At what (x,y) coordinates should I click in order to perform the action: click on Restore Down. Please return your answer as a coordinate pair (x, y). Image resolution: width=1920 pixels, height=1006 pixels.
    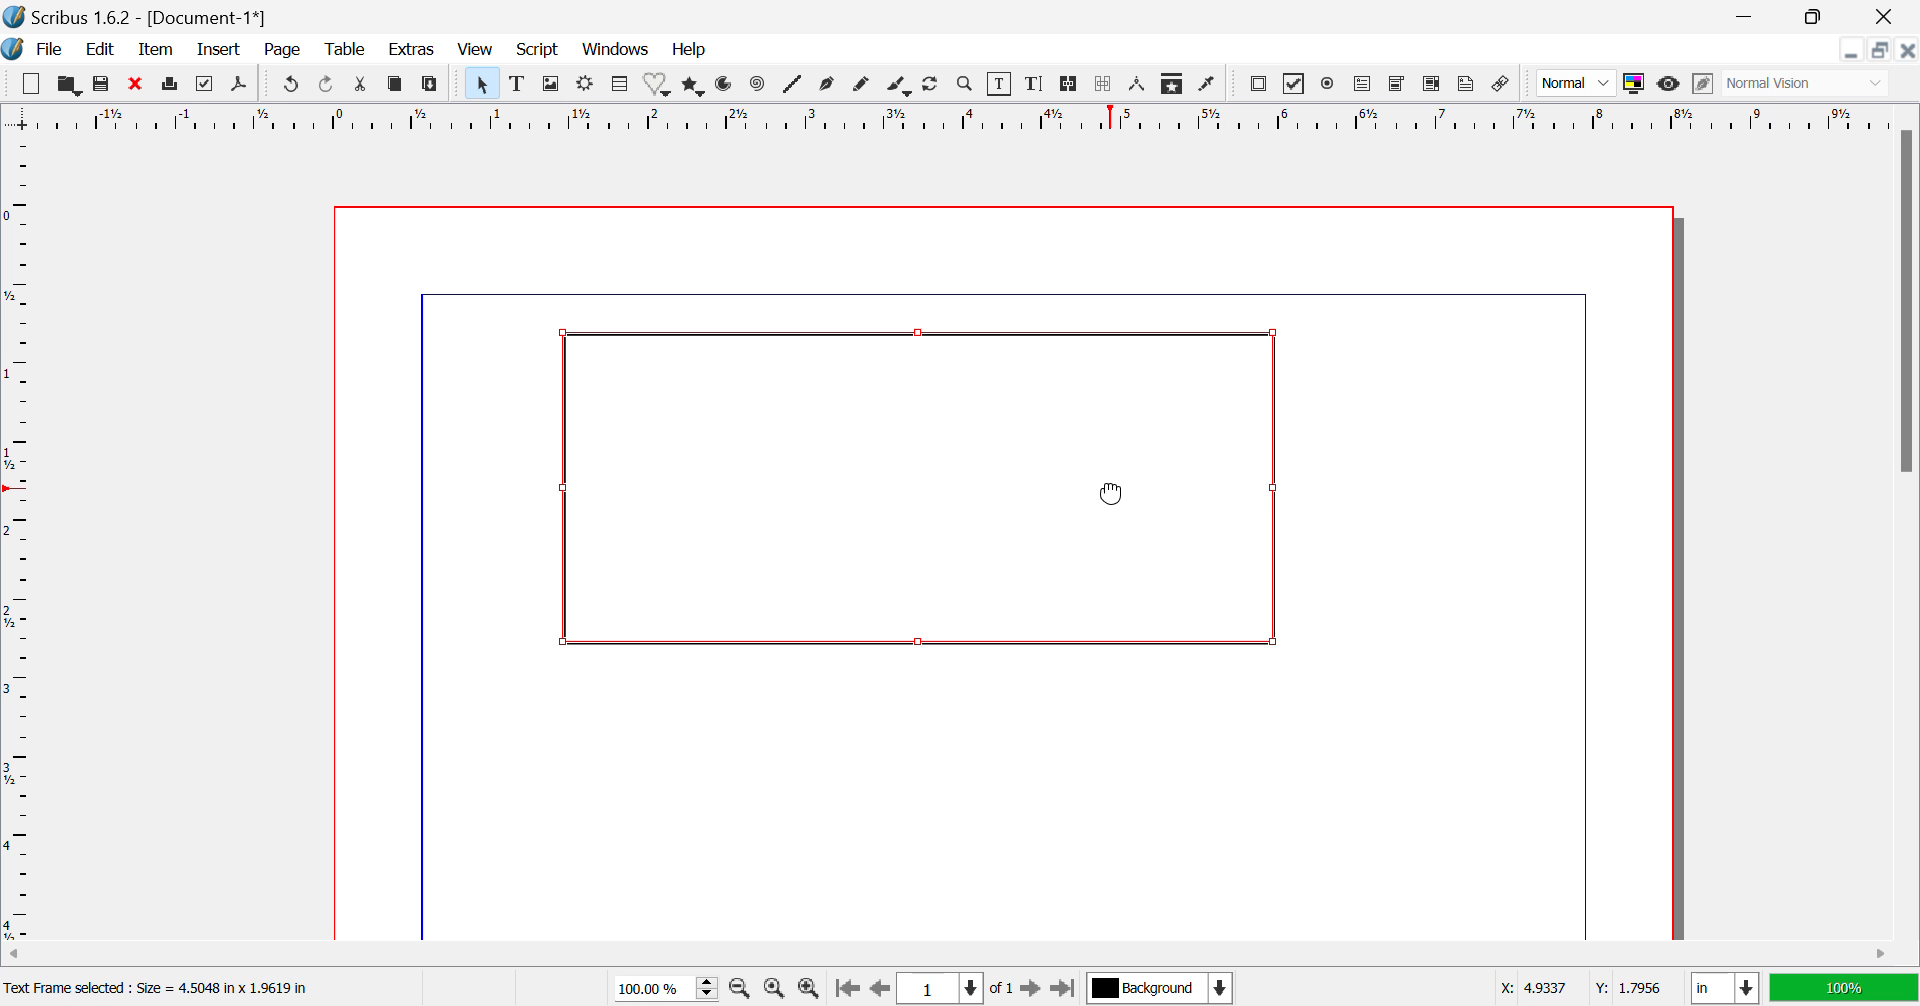
    Looking at the image, I should click on (1854, 51).